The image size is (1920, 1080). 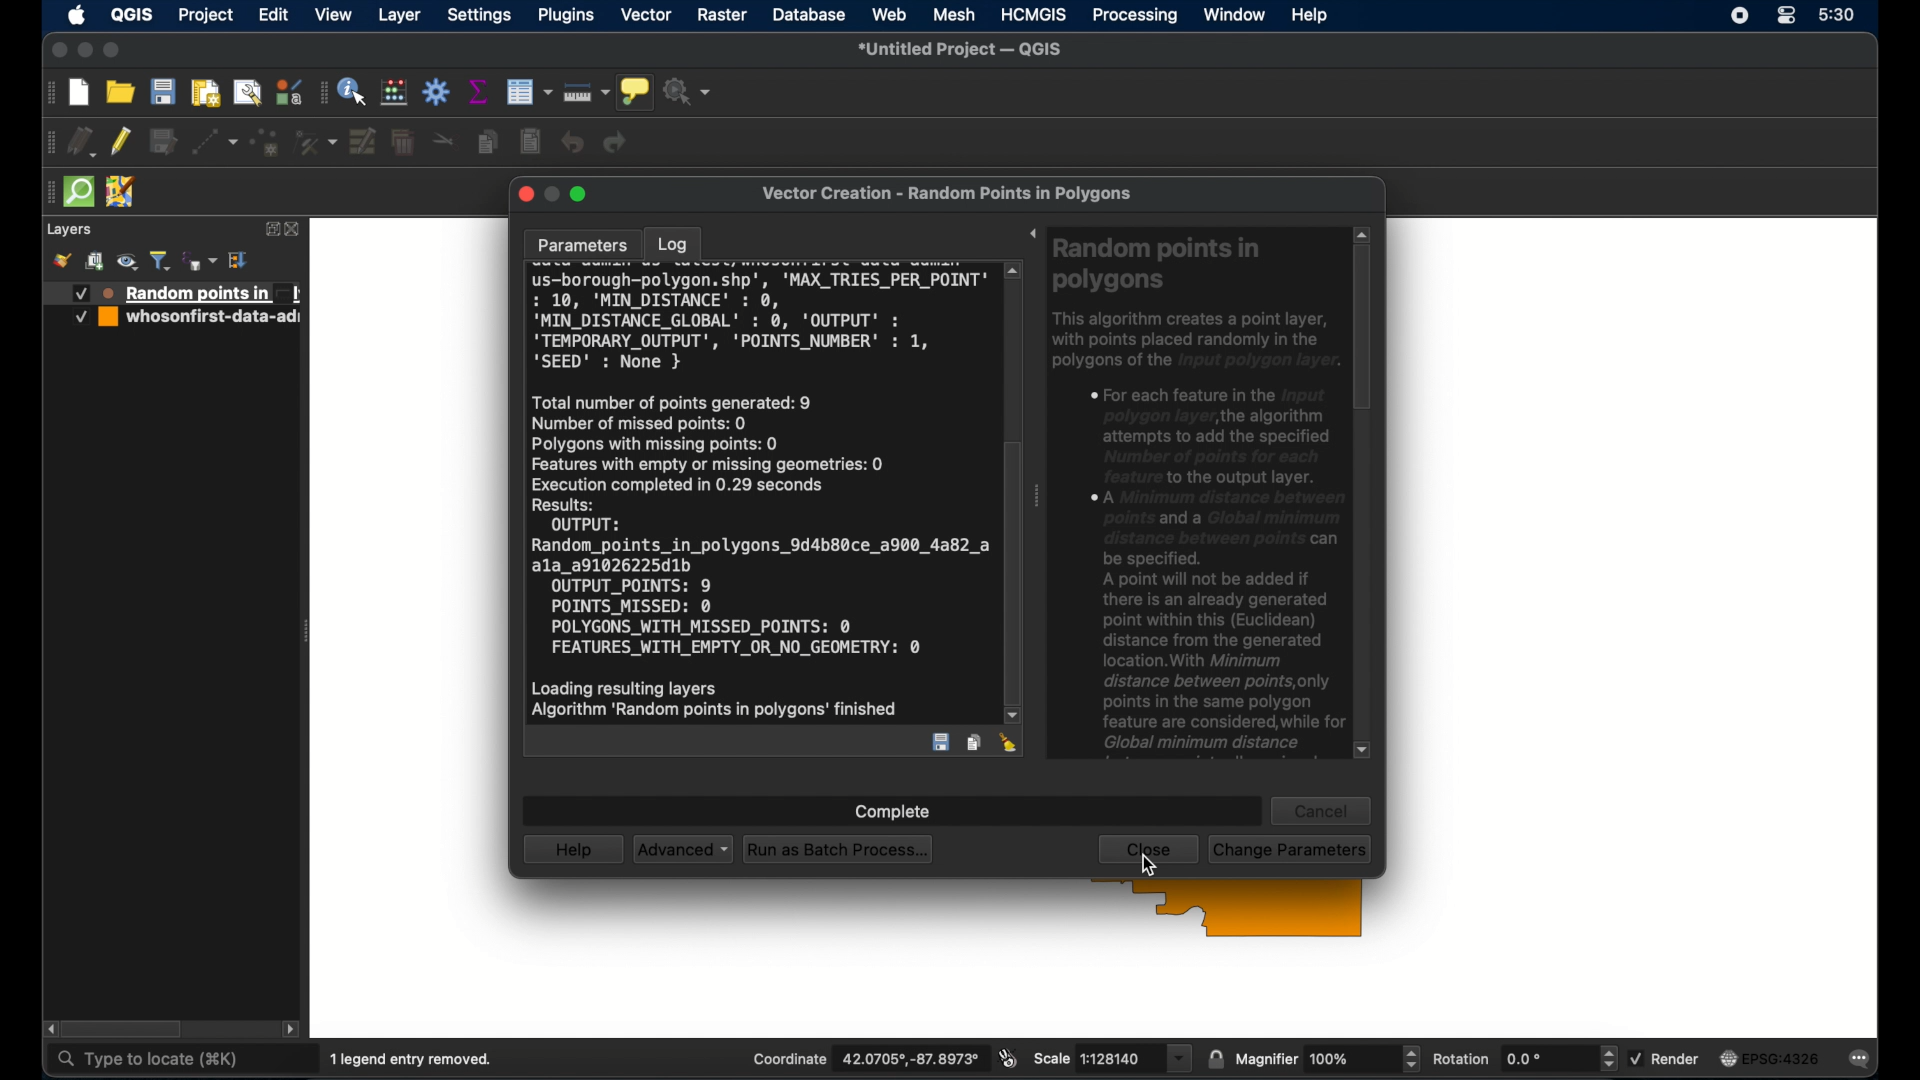 What do you see at coordinates (113, 50) in the screenshot?
I see `maximize` at bounding box center [113, 50].